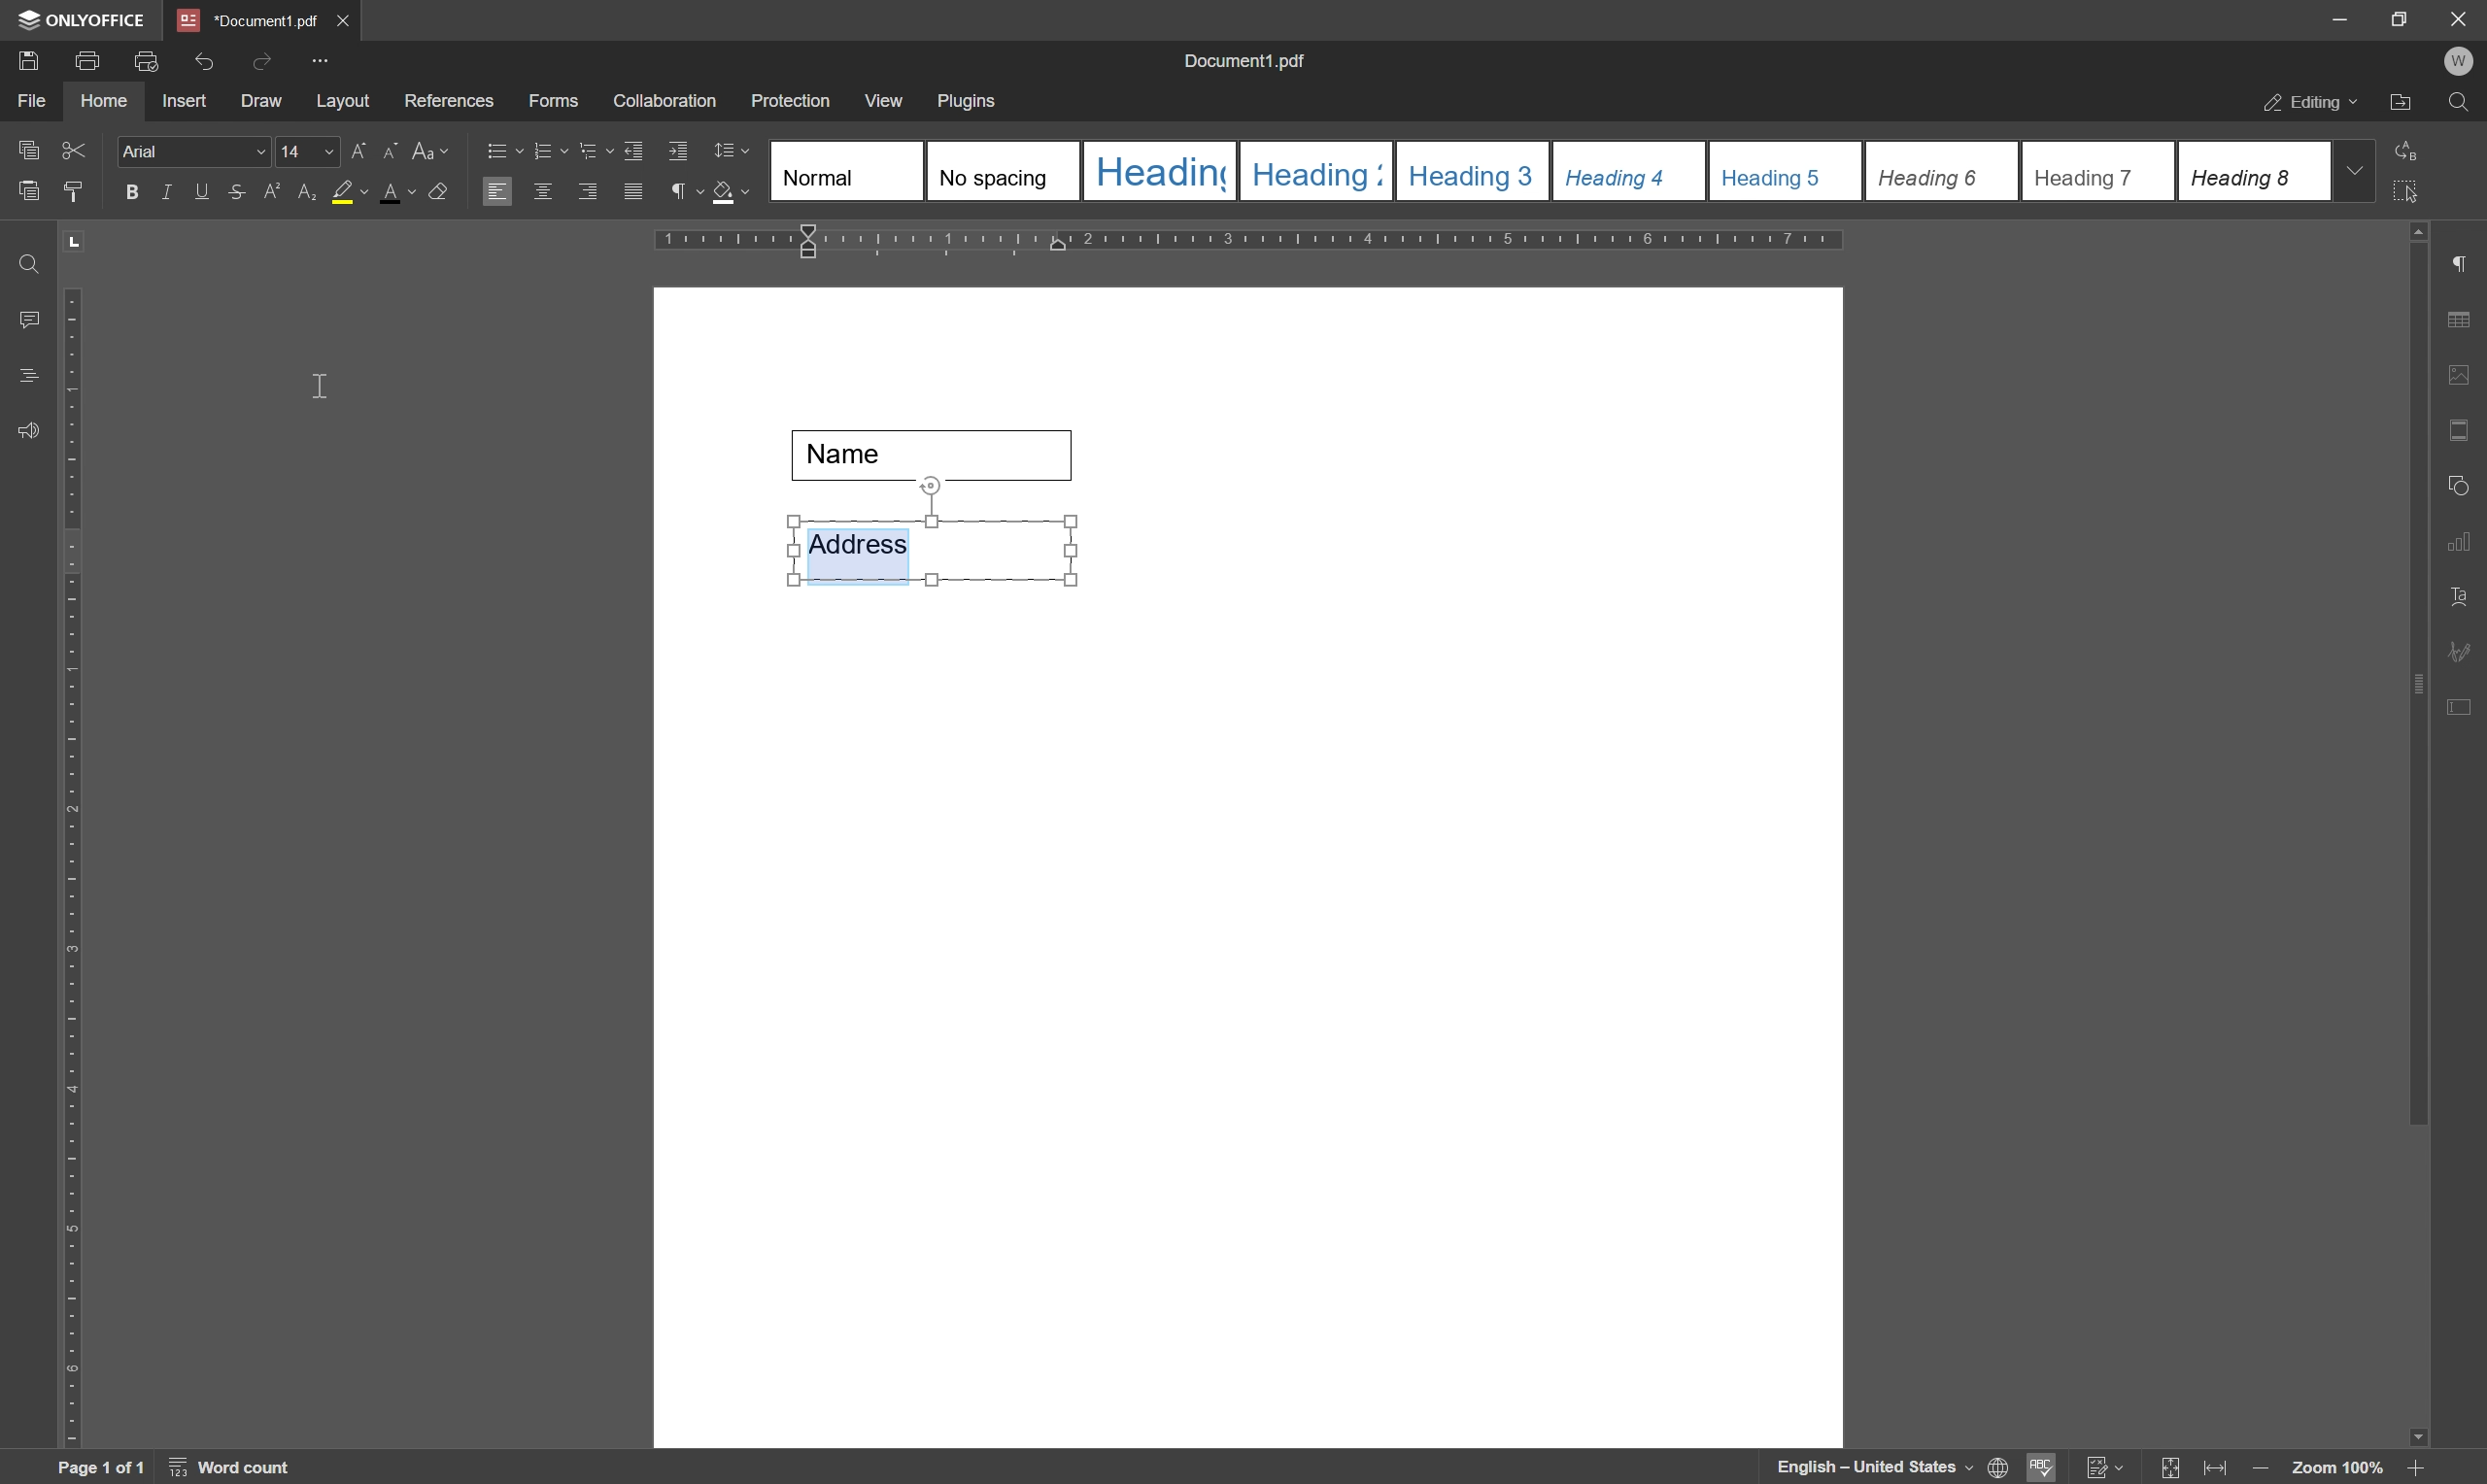 The width and height of the screenshot is (2487, 1484). Describe the element at coordinates (2357, 169) in the screenshot. I see `drop down` at that location.